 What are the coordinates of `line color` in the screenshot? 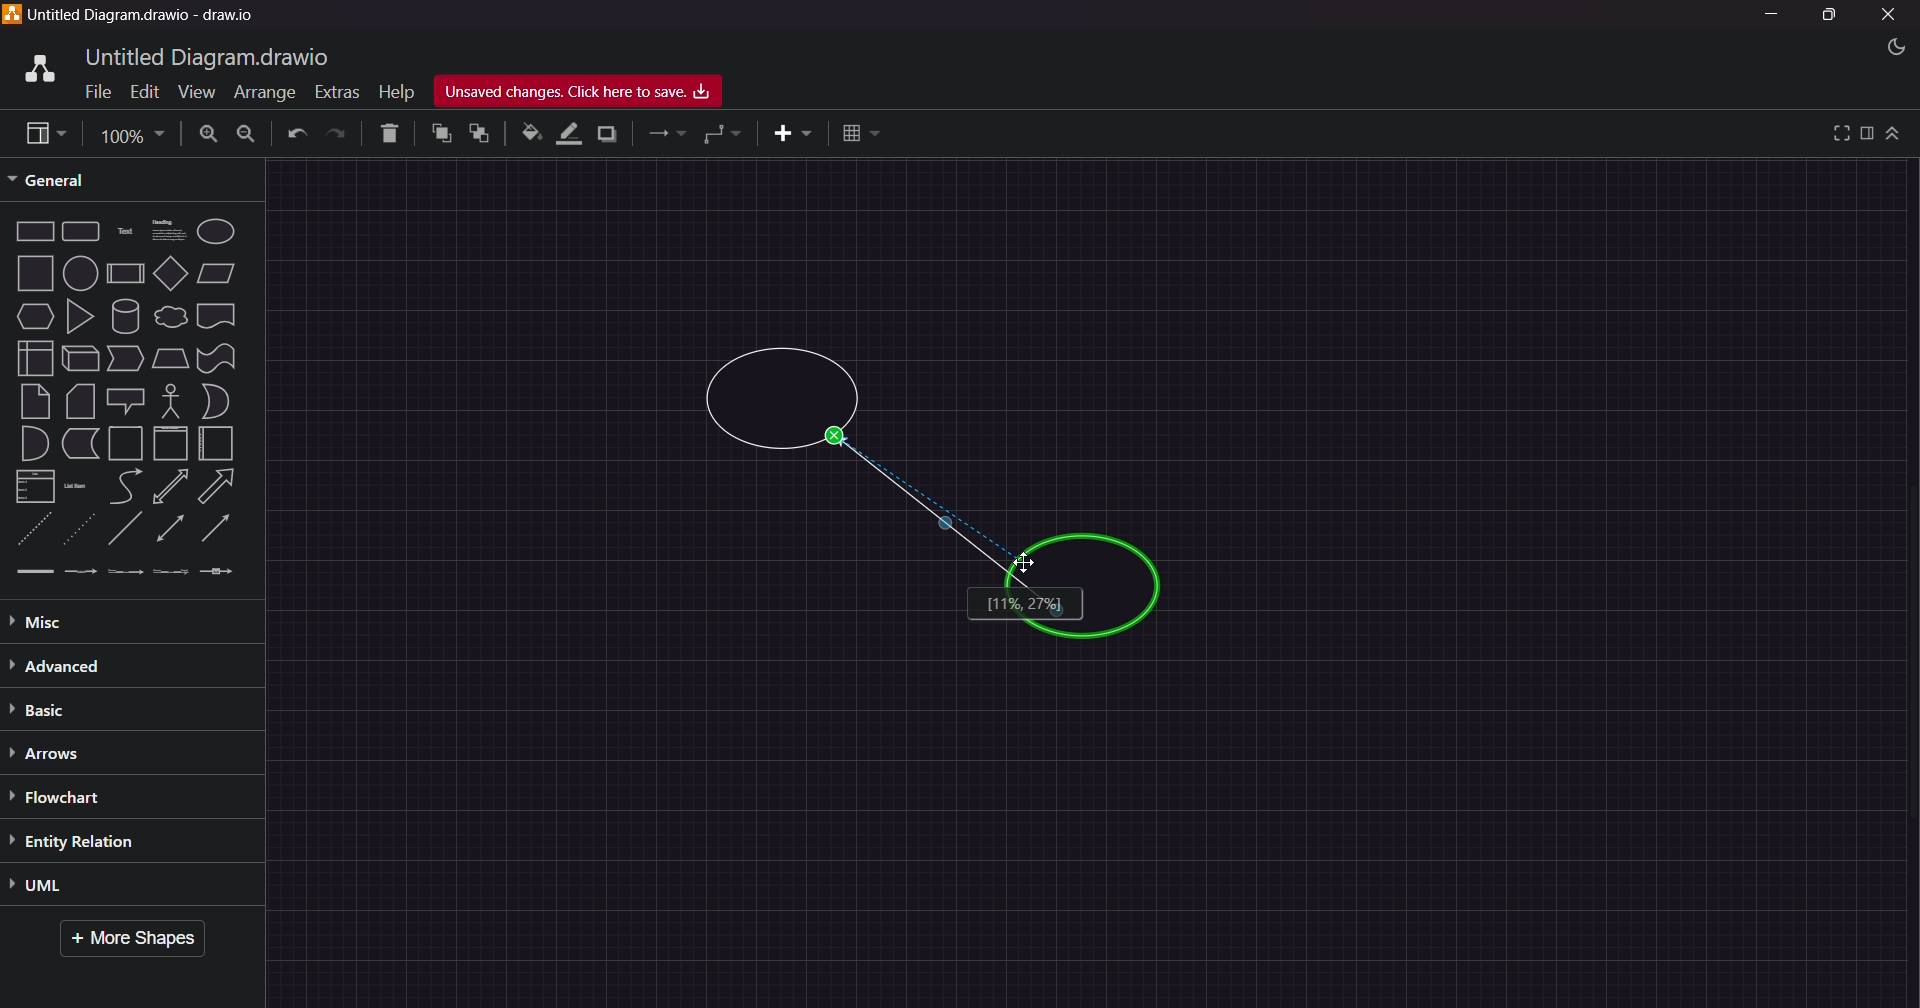 It's located at (569, 133).